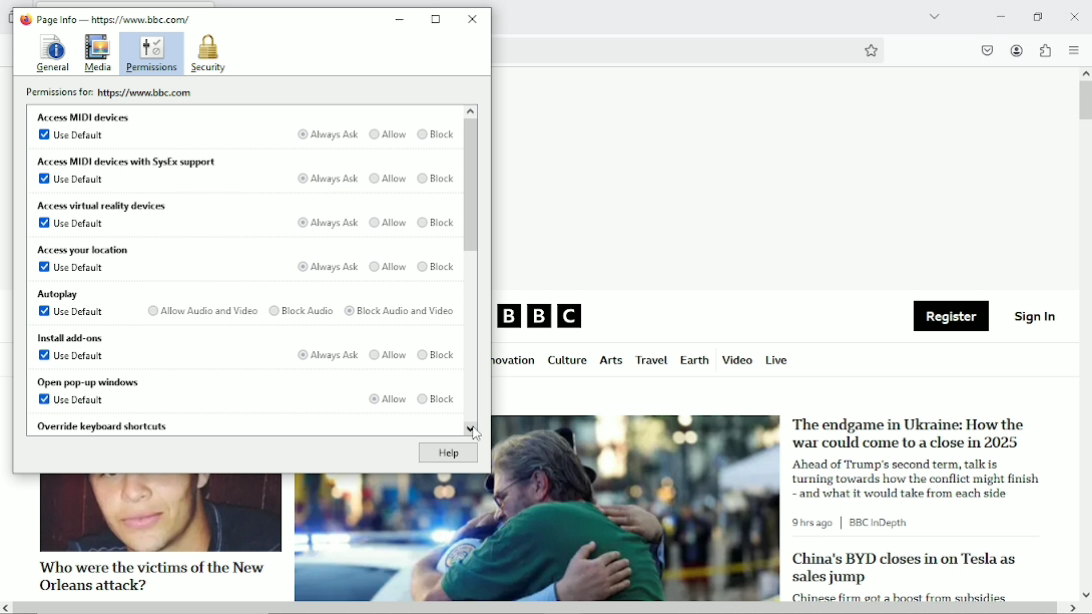 The width and height of the screenshot is (1092, 614). Describe the element at coordinates (327, 268) in the screenshot. I see `Always Ask` at that location.